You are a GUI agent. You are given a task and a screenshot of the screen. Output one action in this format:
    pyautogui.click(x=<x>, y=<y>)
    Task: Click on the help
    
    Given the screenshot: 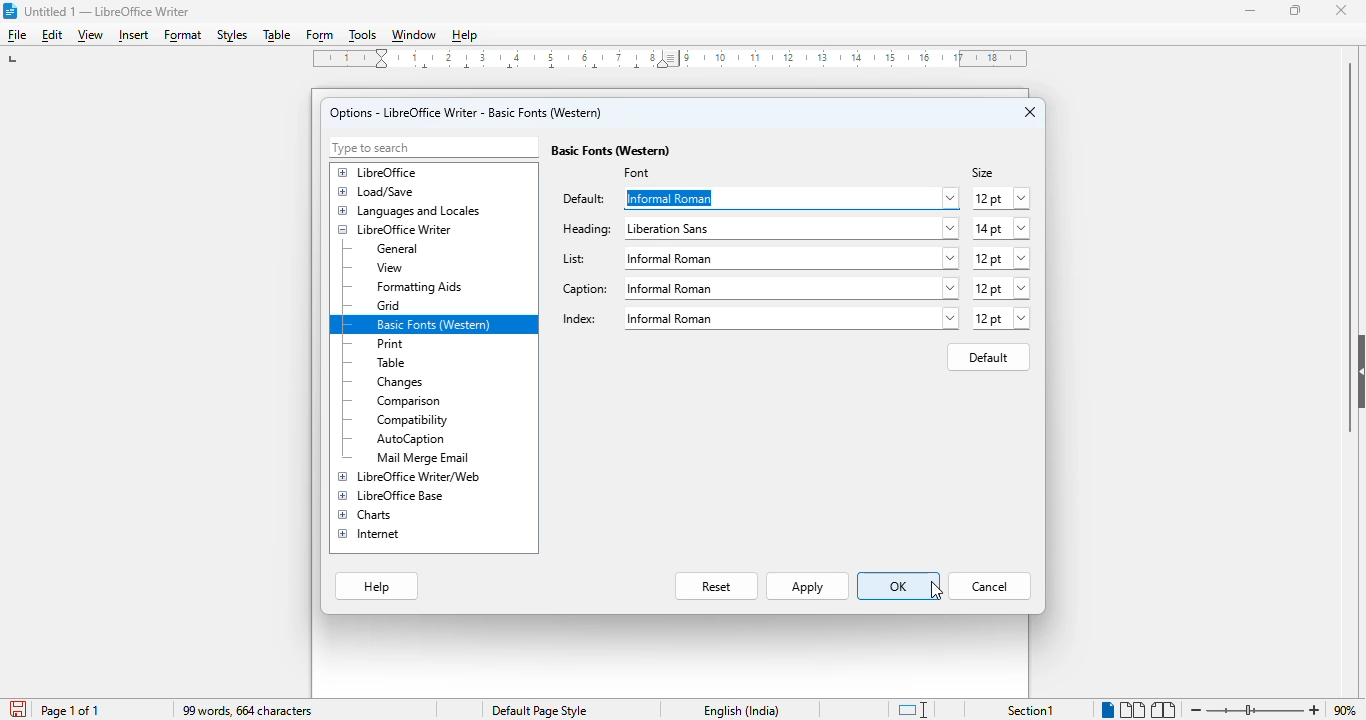 What is the action you would take?
    pyautogui.click(x=464, y=37)
    